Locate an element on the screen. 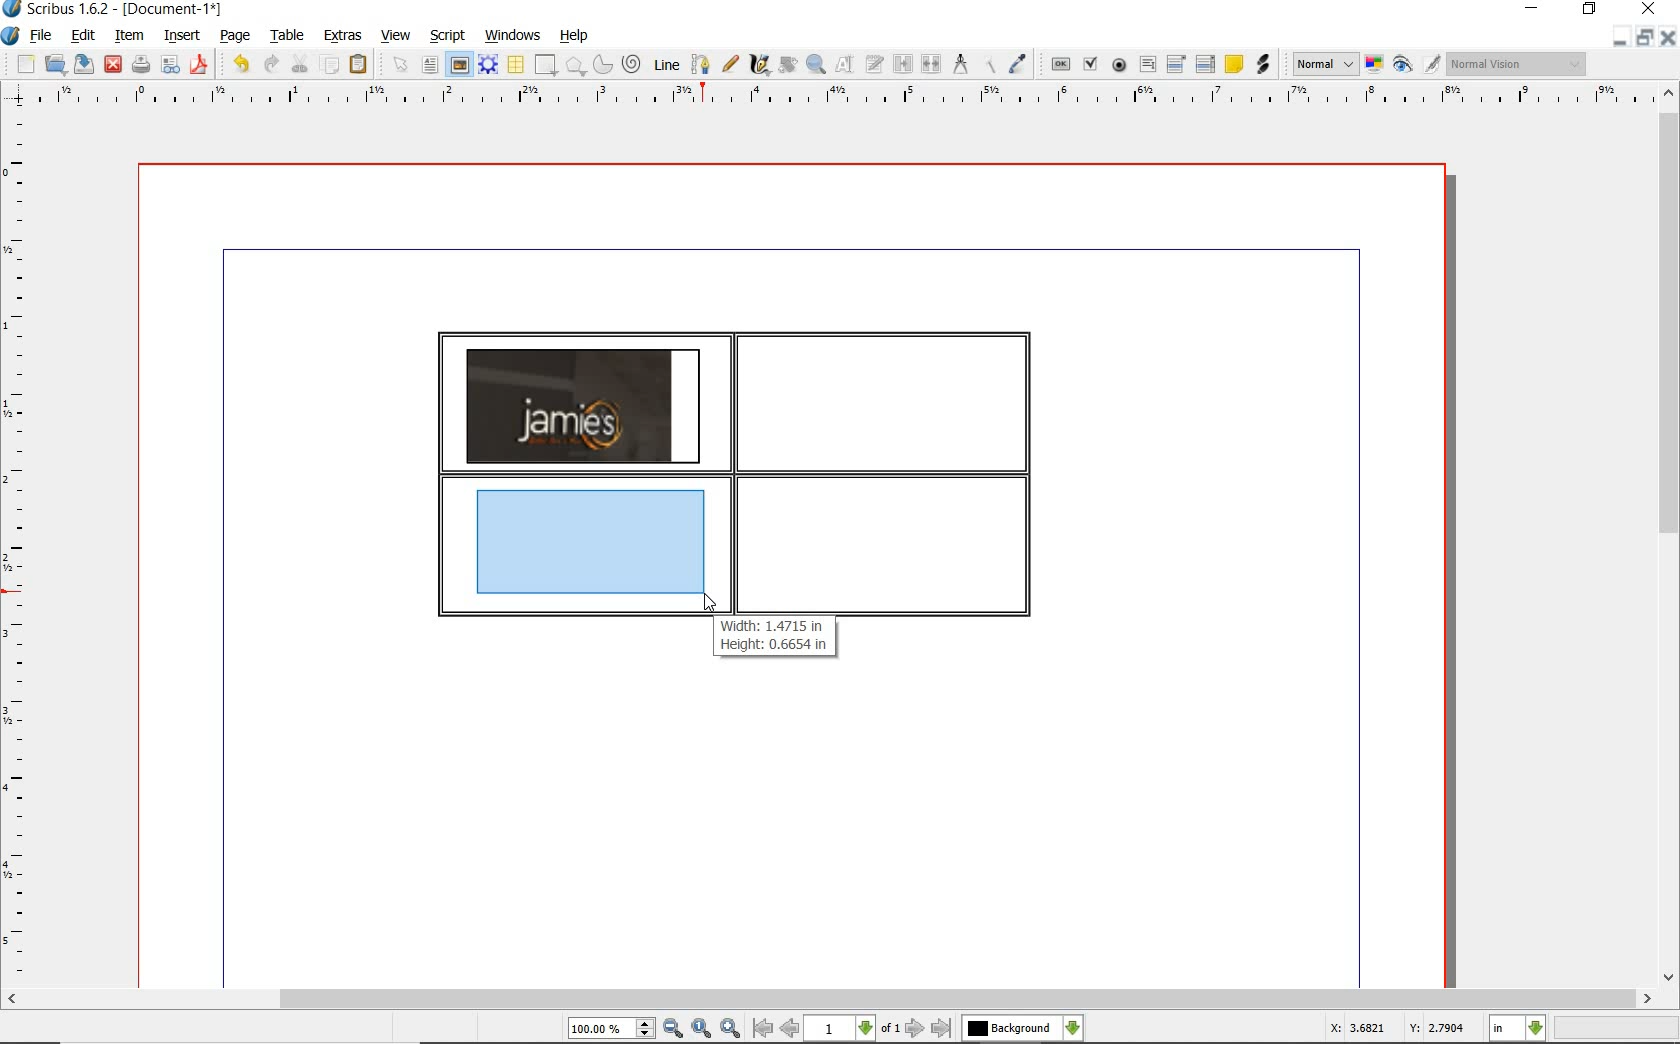 The width and height of the screenshot is (1680, 1044). visual appearance of the display is located at coordinates (1514, 64).